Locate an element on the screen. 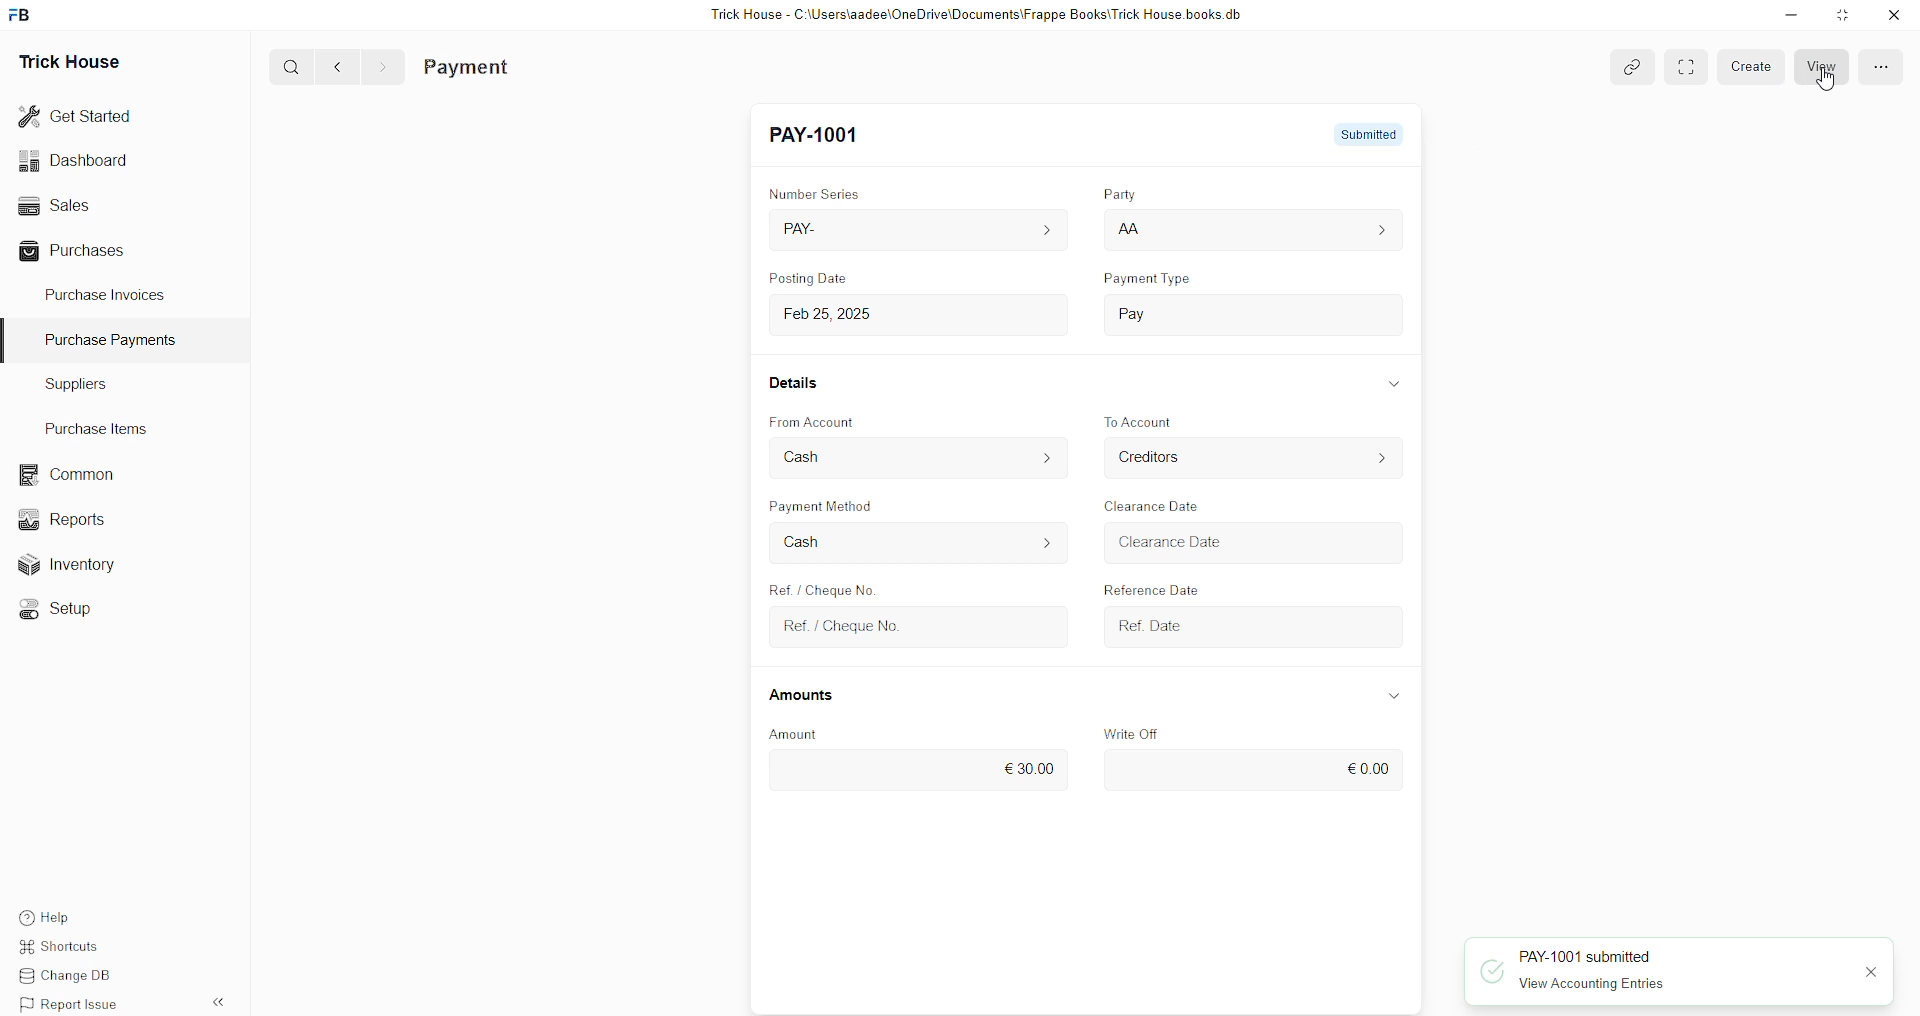 This screenshot has width=1920, height=1016. Cash is located at coordinates (820, 456).